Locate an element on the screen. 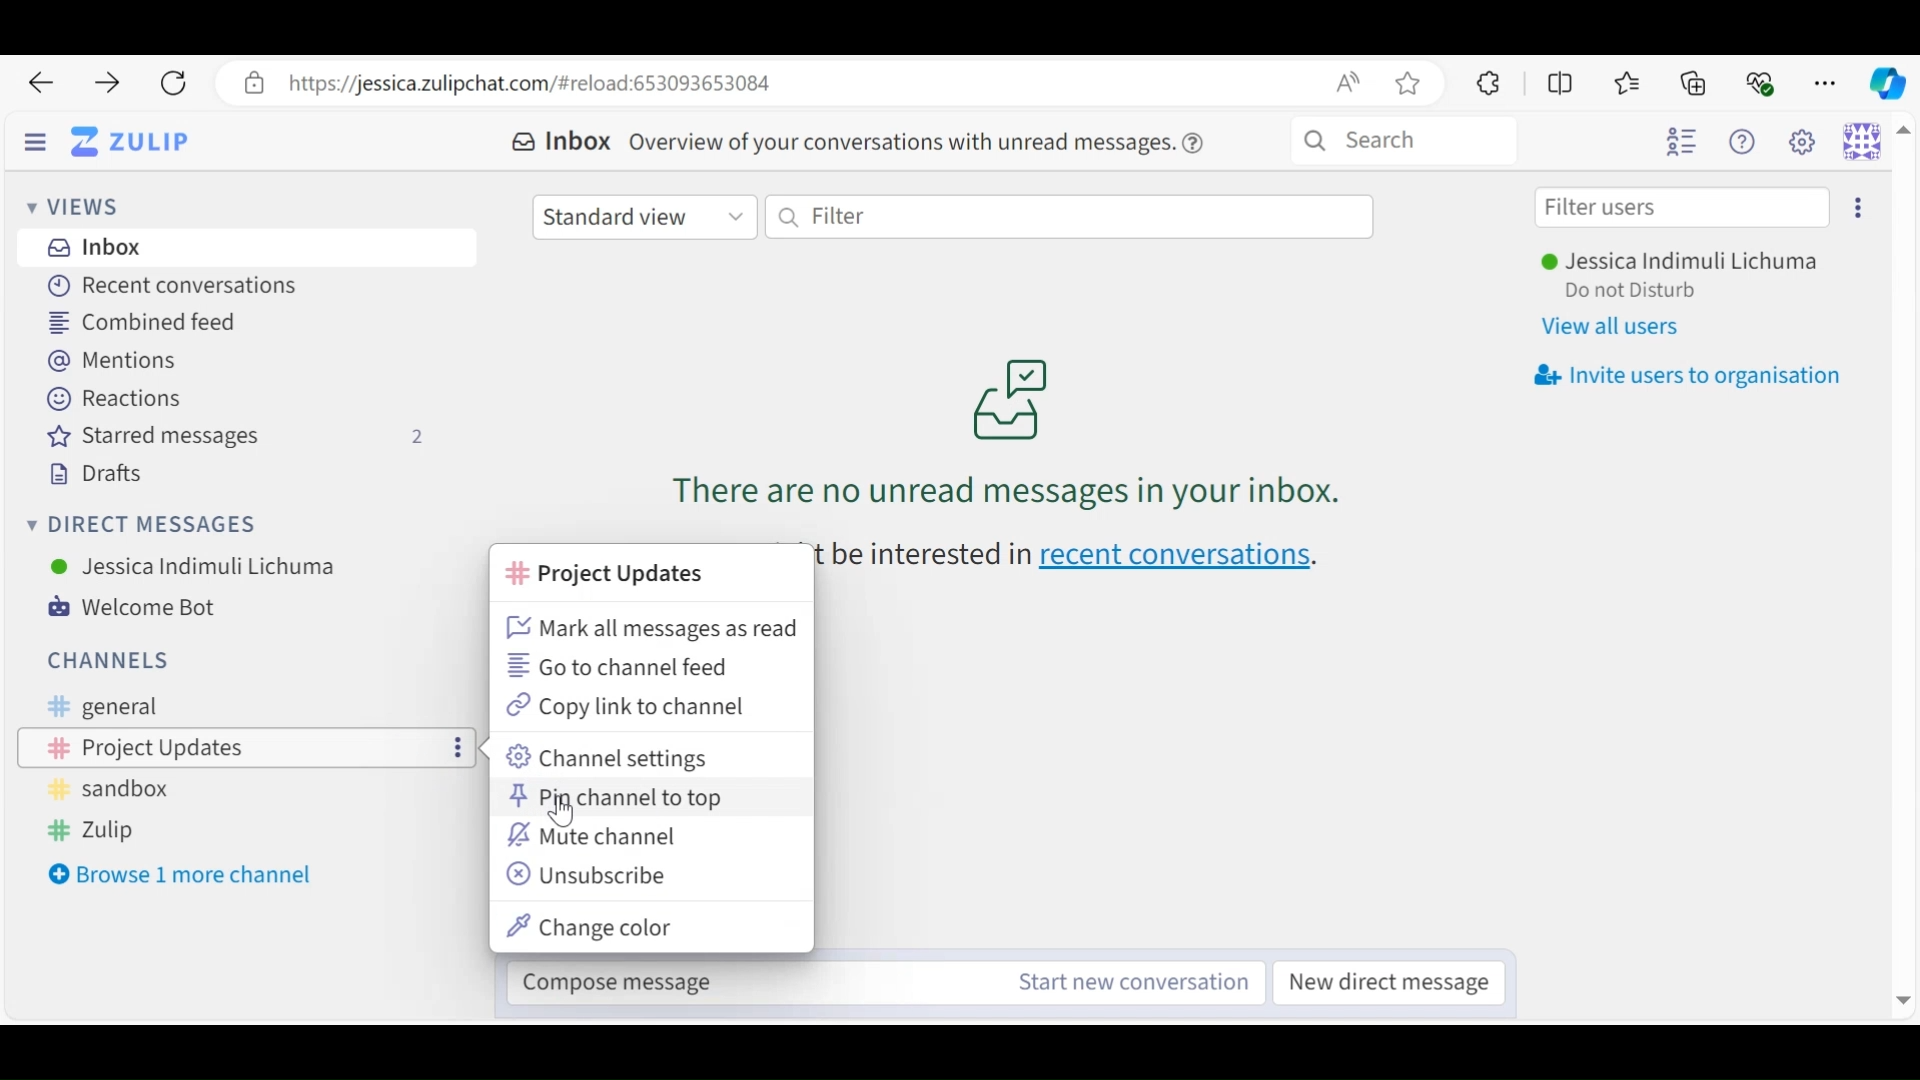 Image resolution: width=1920 pixels, height=1080 pixels. Down is located at coordinates (1898, 994).